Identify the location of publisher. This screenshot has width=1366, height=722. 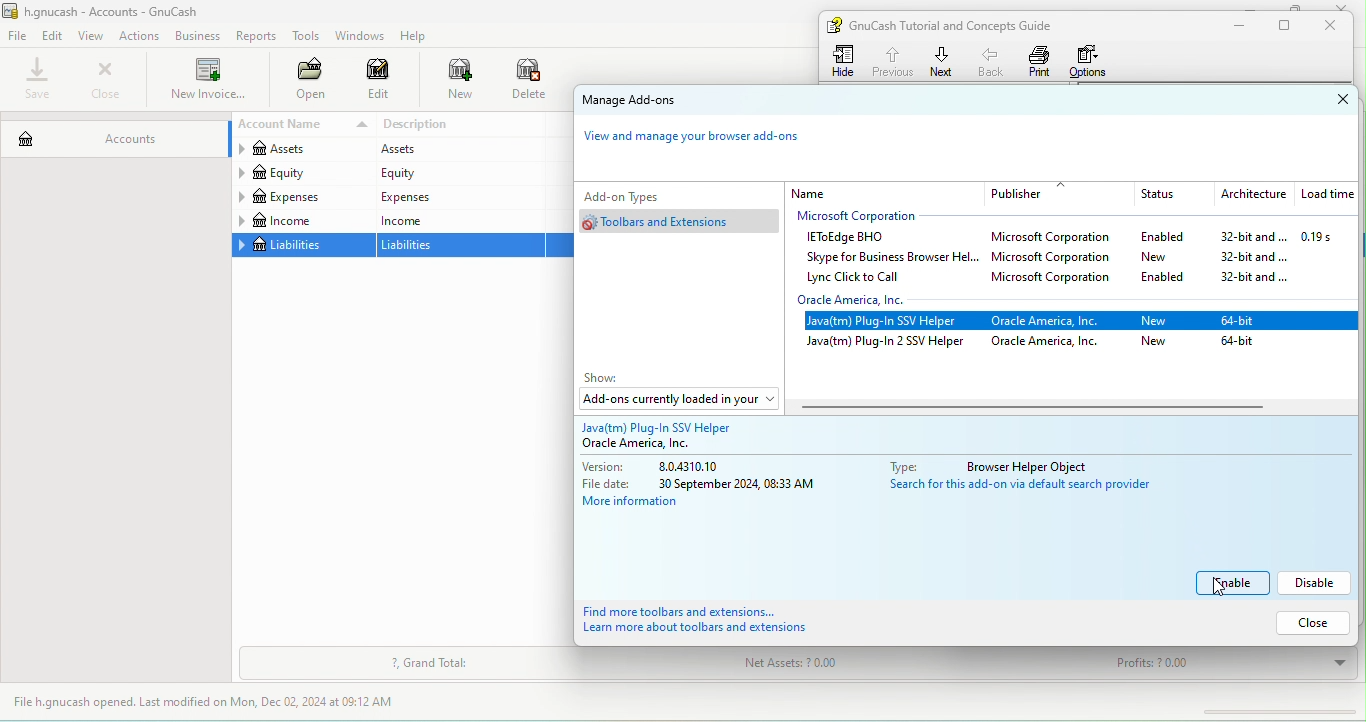
(1059, 194).